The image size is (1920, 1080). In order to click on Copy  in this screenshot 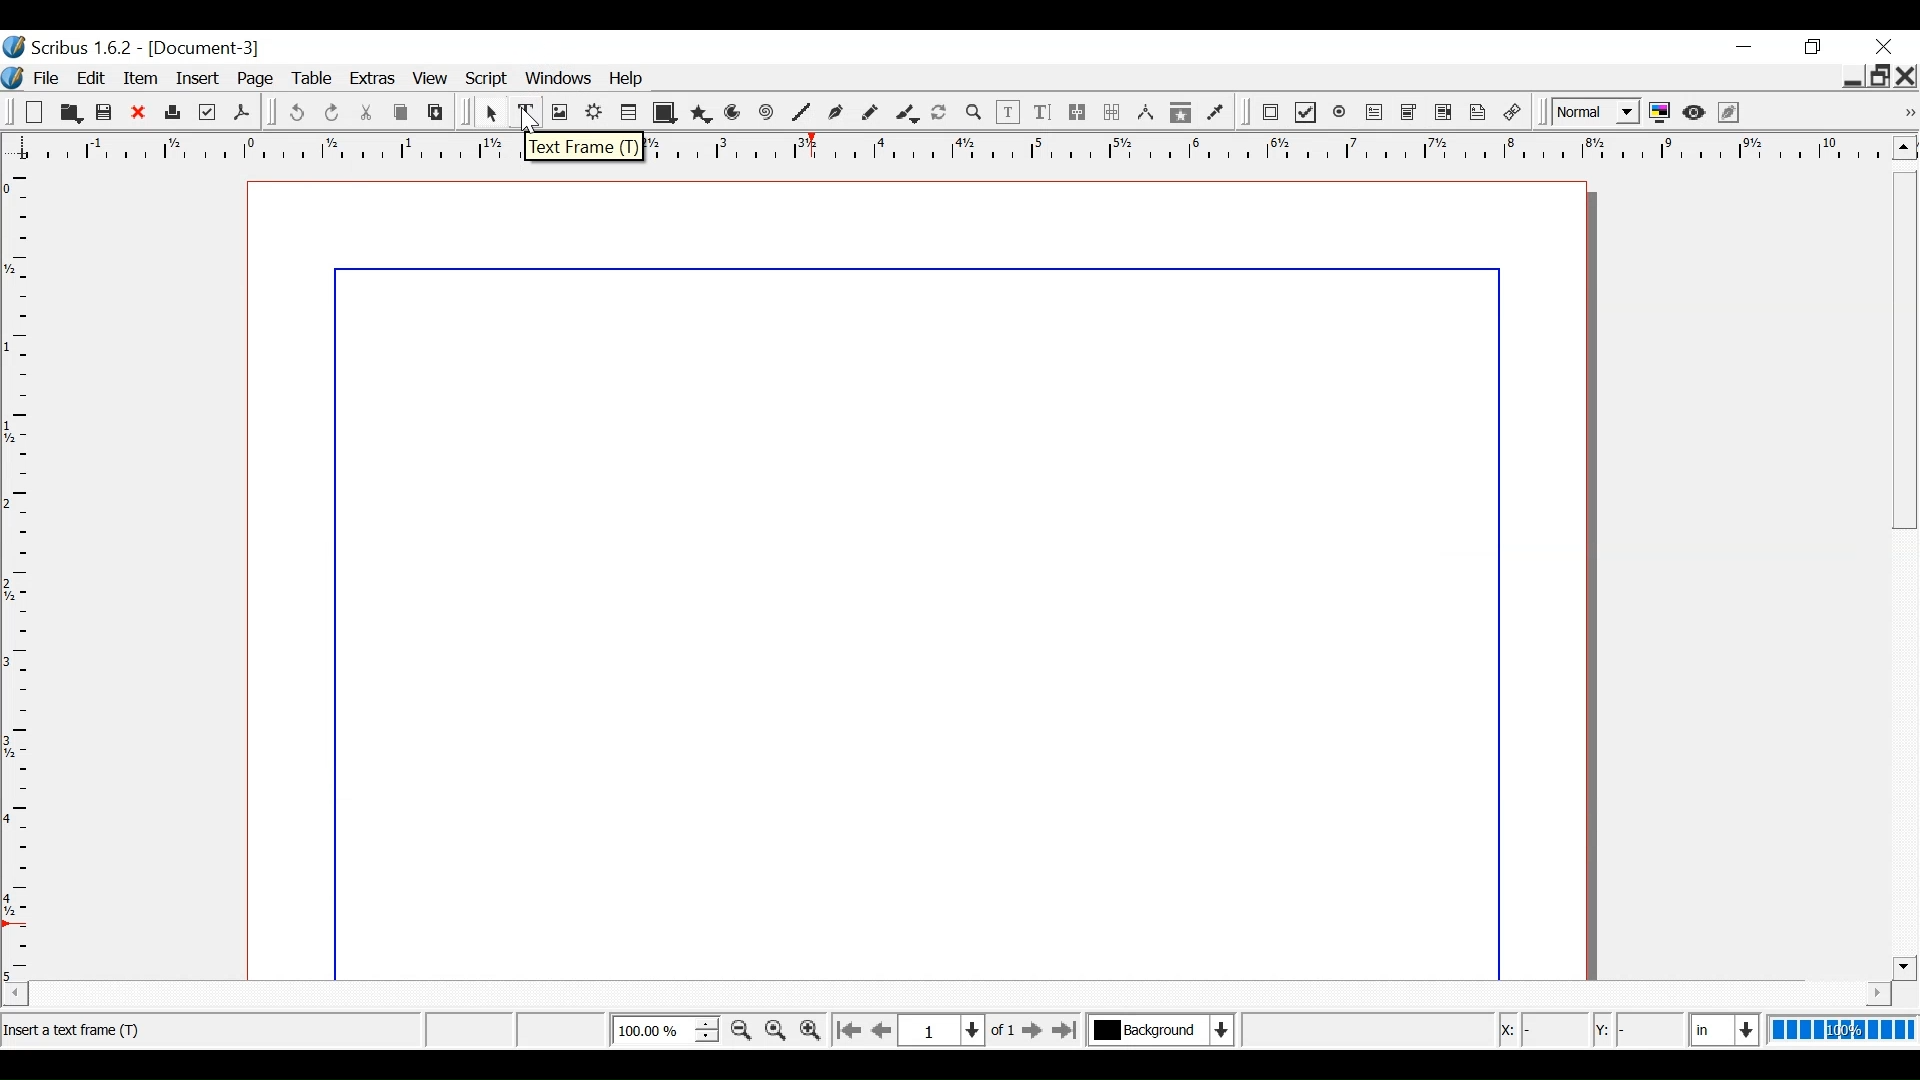, I will do `click(404, 110)`.